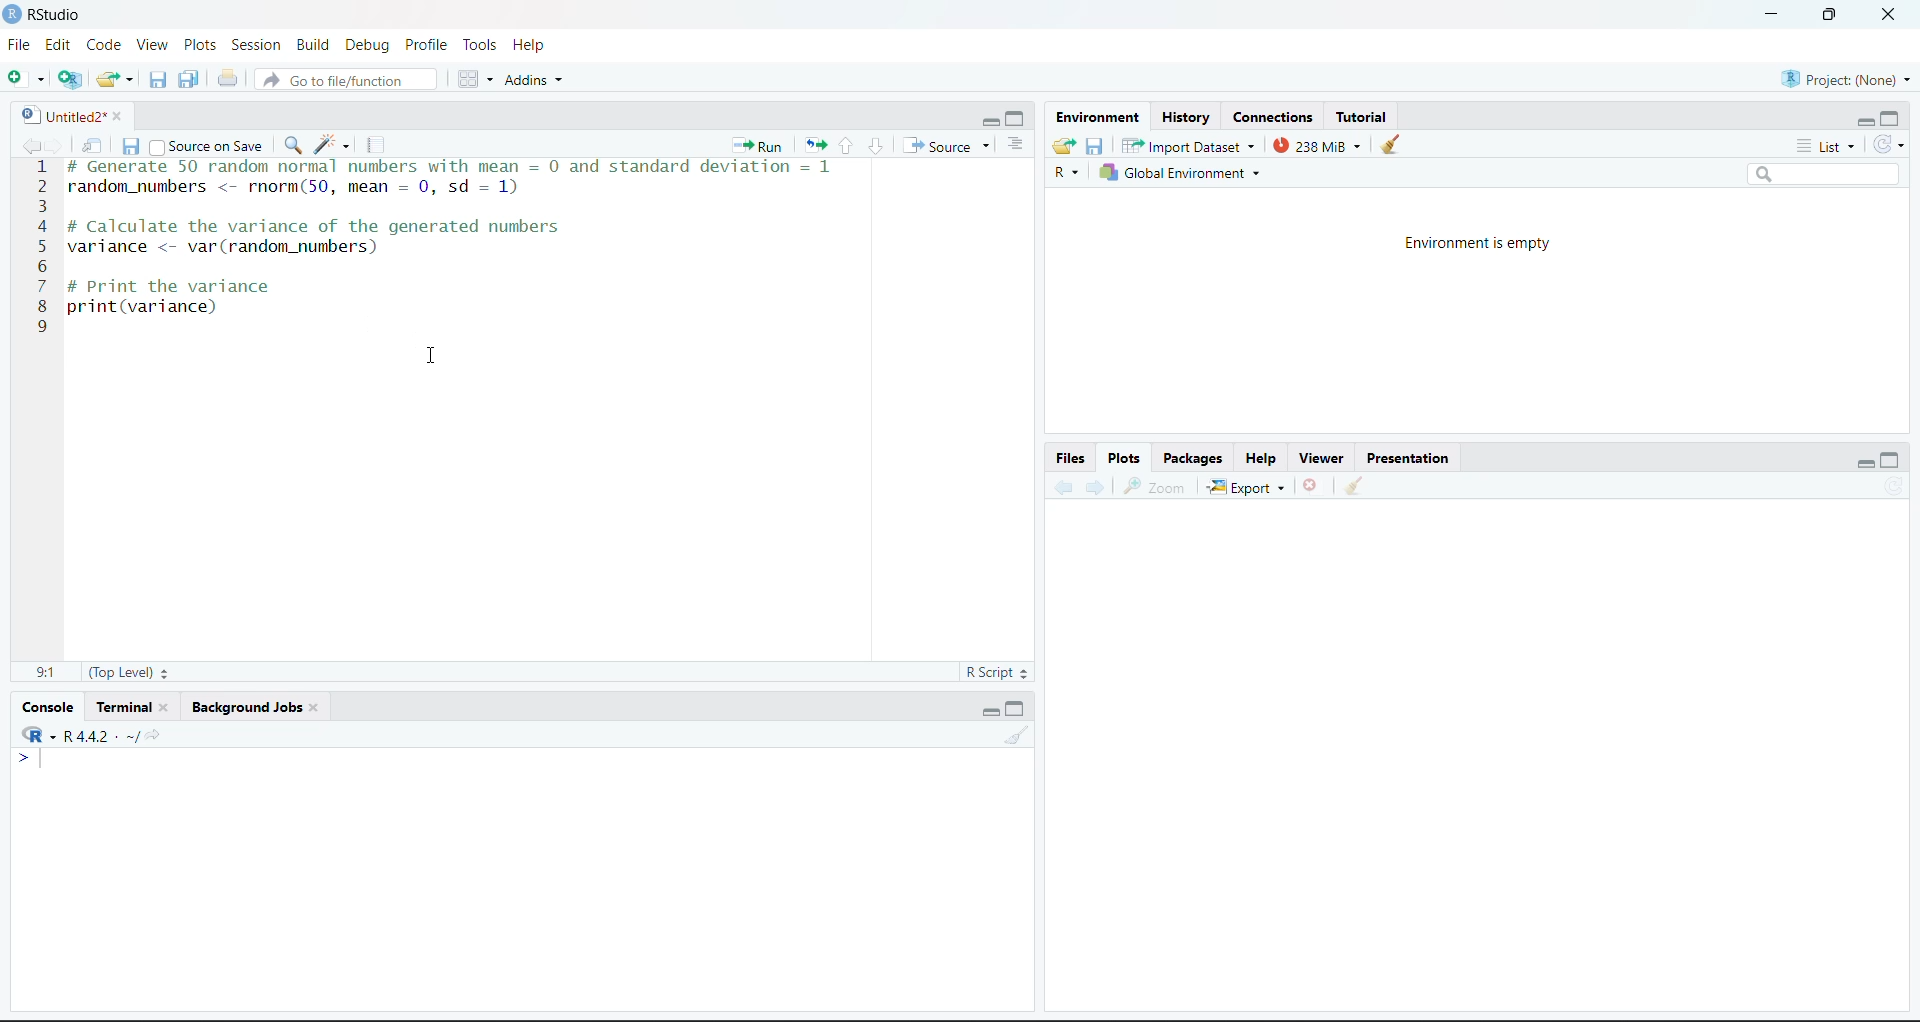  I want to click on refresh, so click(1888, 145).